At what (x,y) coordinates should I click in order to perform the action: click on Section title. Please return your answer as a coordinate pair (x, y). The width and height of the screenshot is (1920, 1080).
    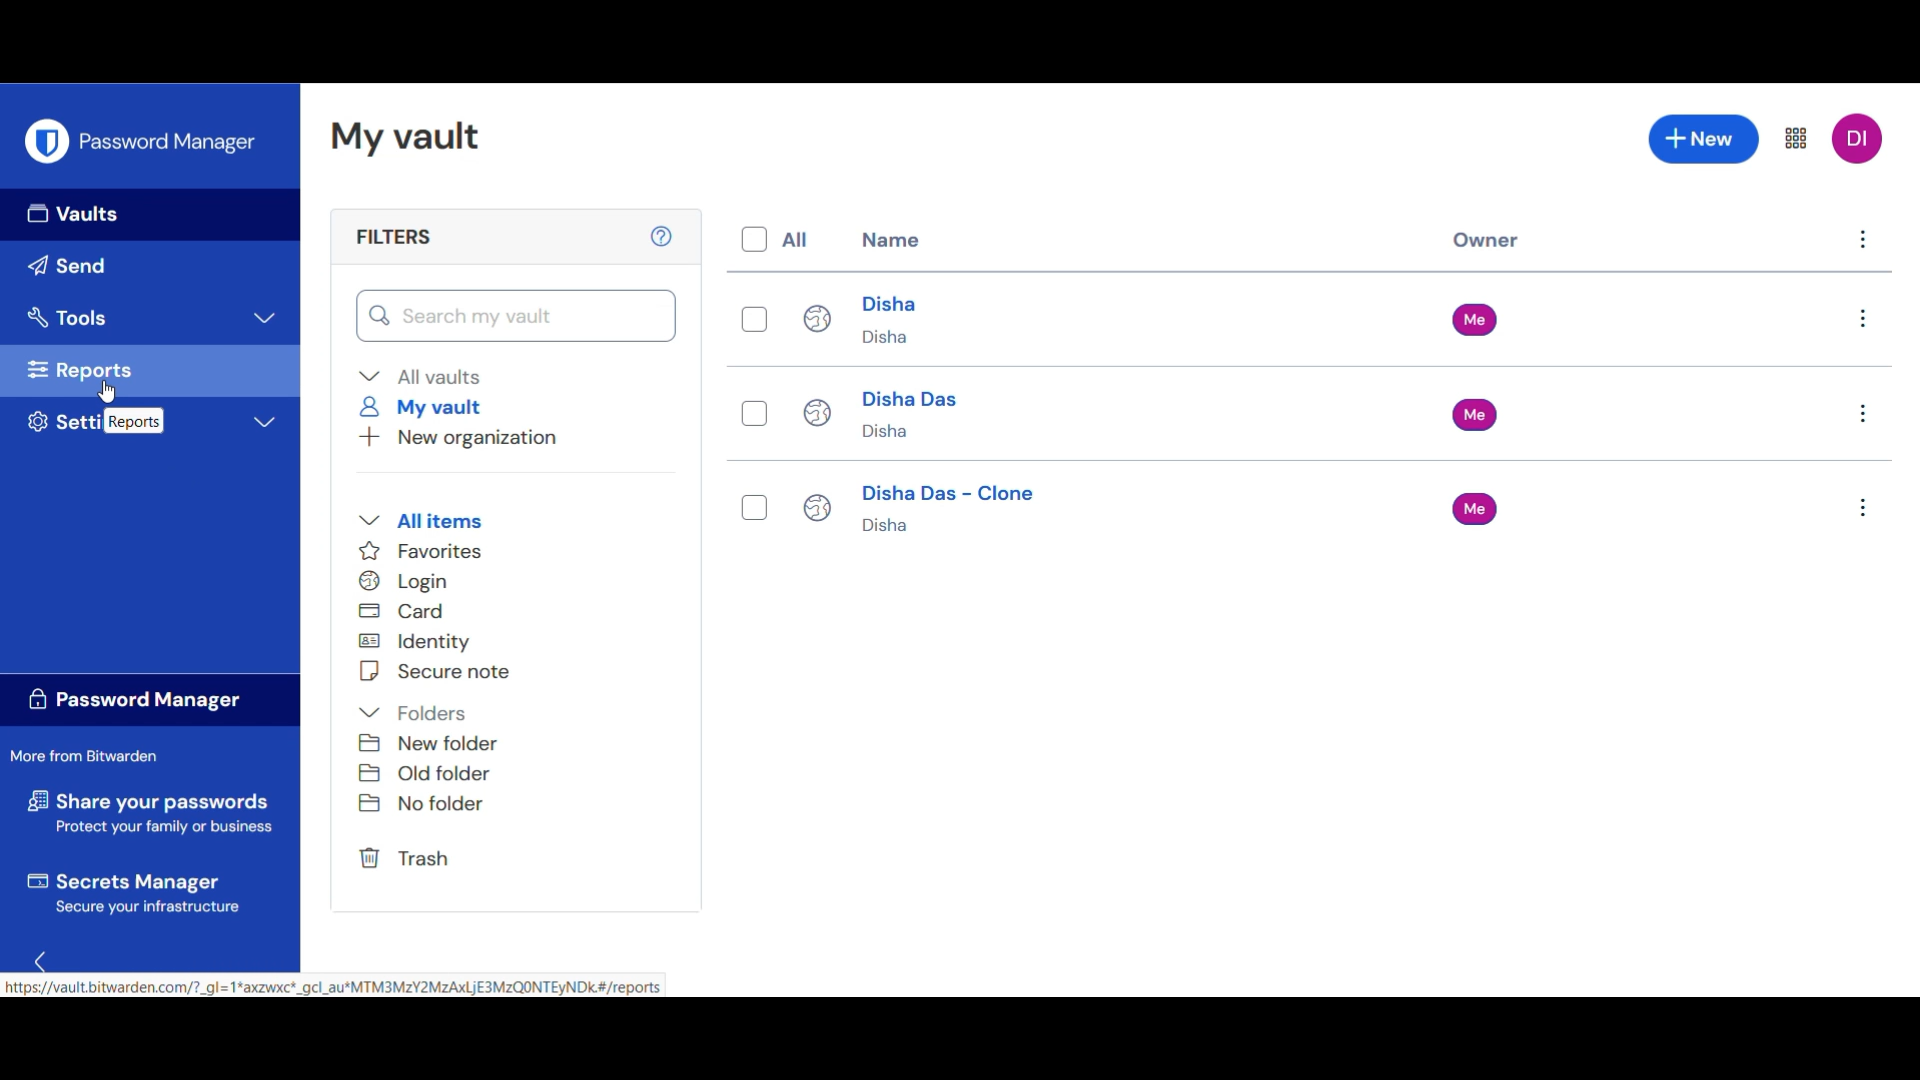
    Looking at the image, I should click on (394, 237).